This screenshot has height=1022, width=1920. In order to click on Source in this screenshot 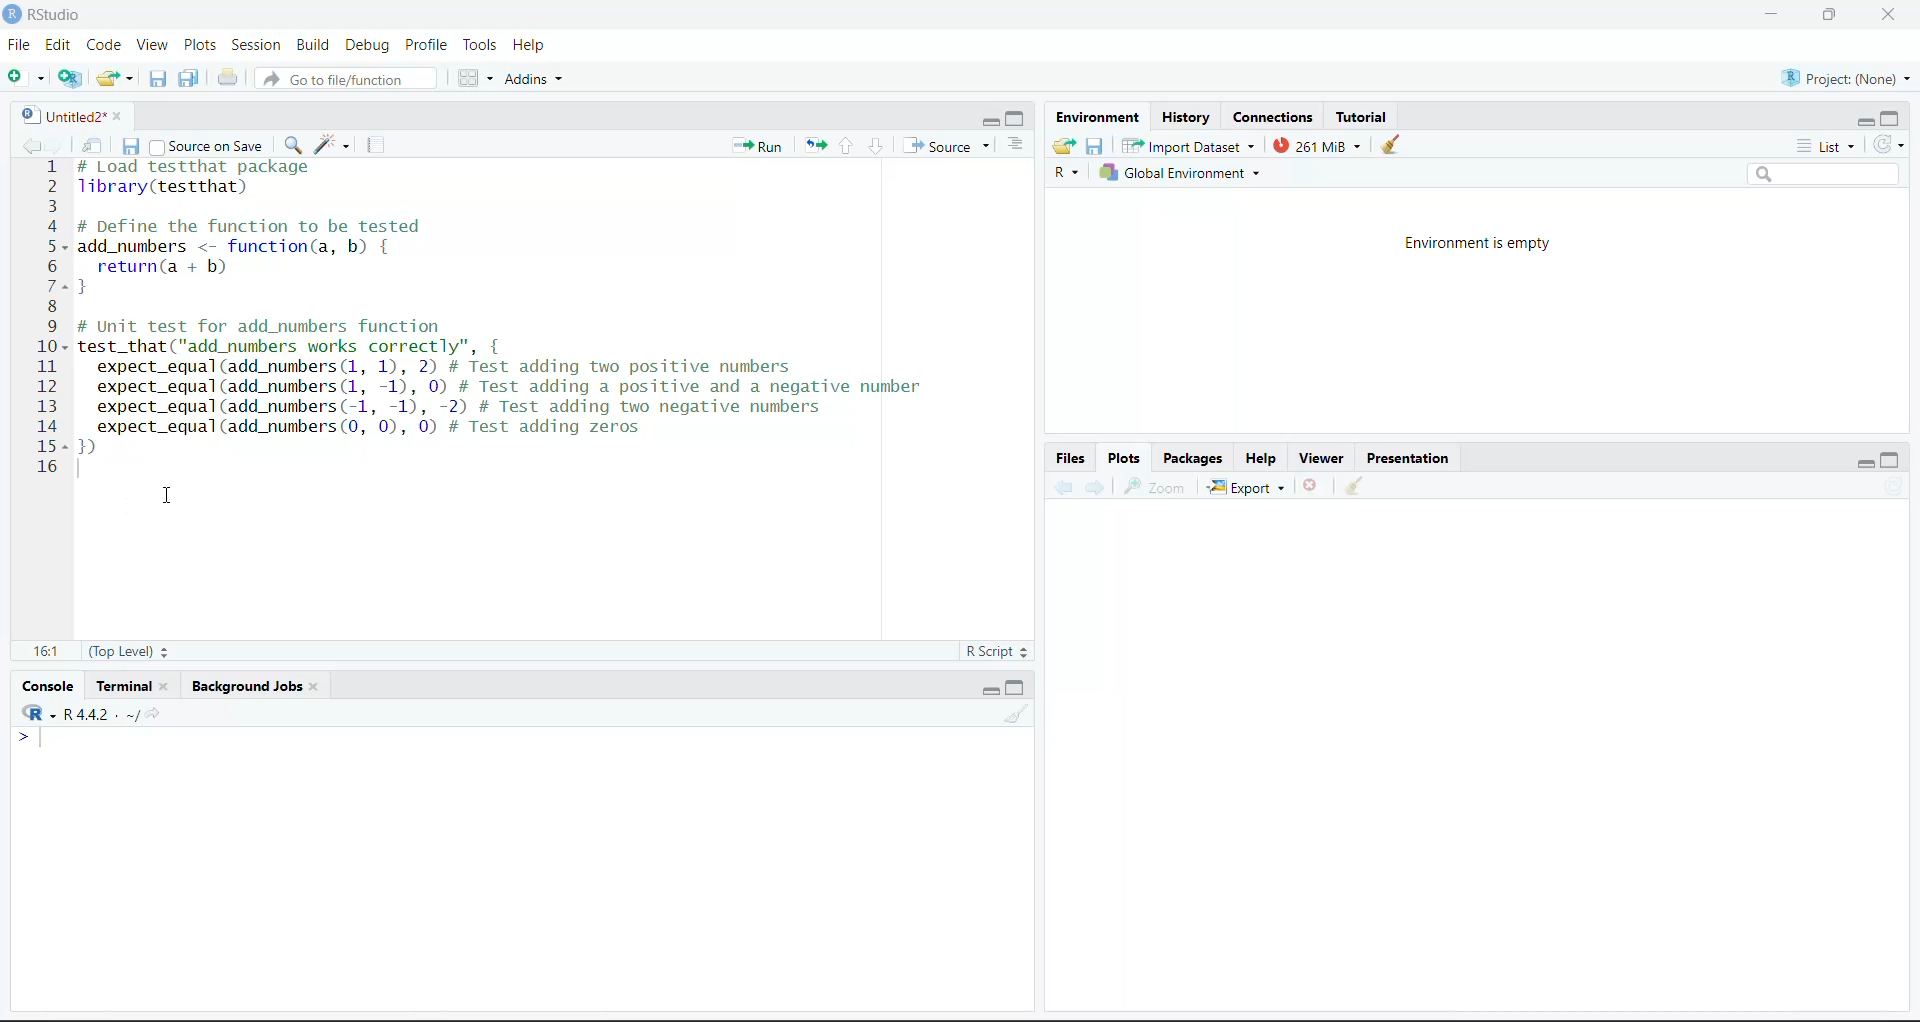, I will do `click(949, 144)`.